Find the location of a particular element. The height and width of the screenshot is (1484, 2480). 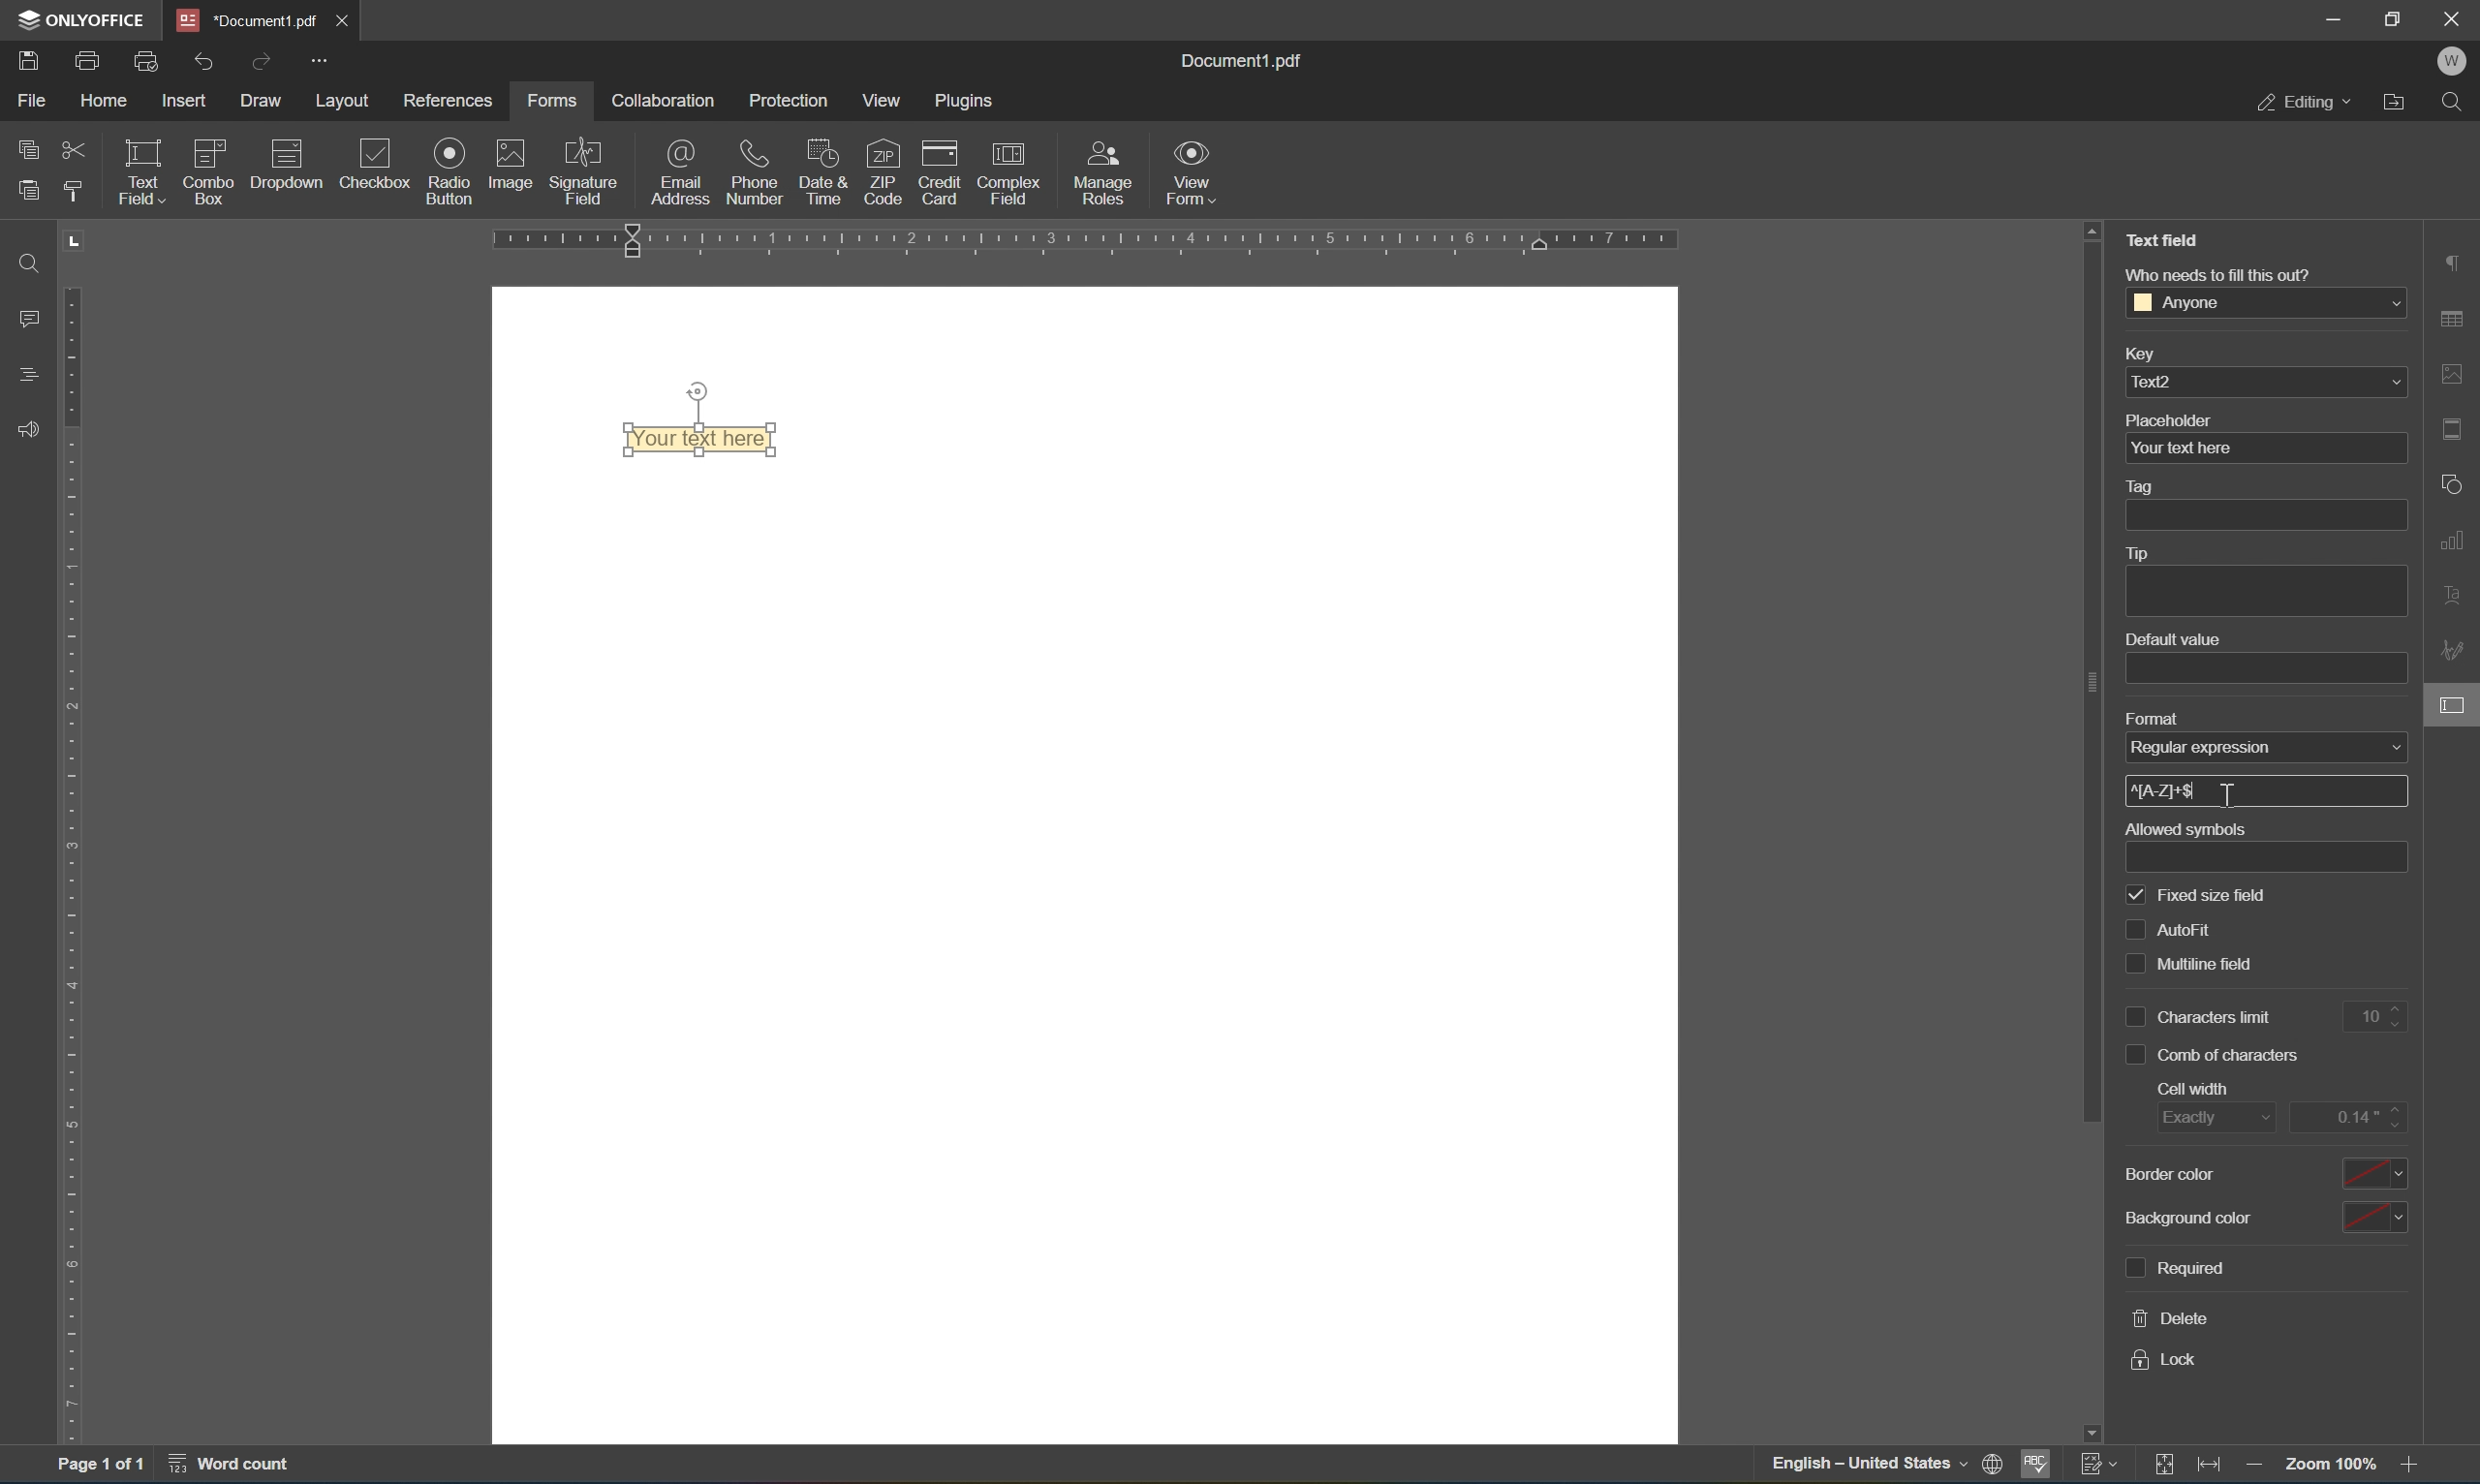

restore down is located at coordinates (2396, 18).